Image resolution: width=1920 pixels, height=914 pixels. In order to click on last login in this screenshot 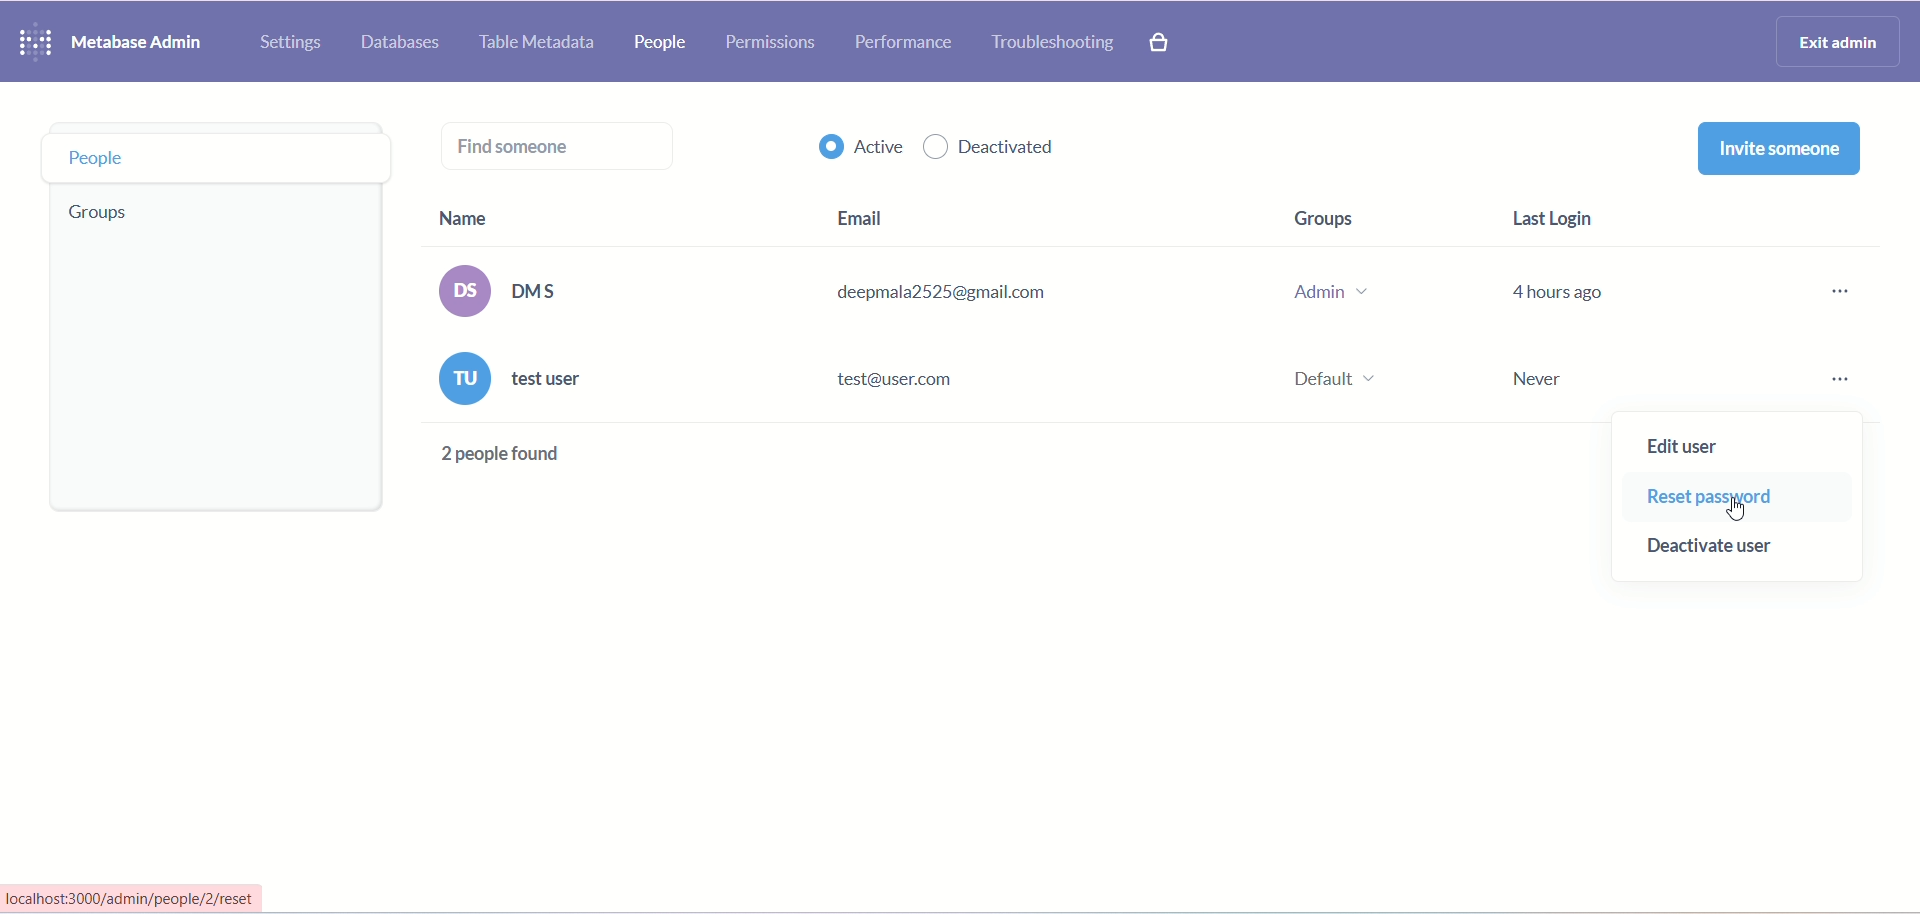, I will do `click(1561, 221)`.